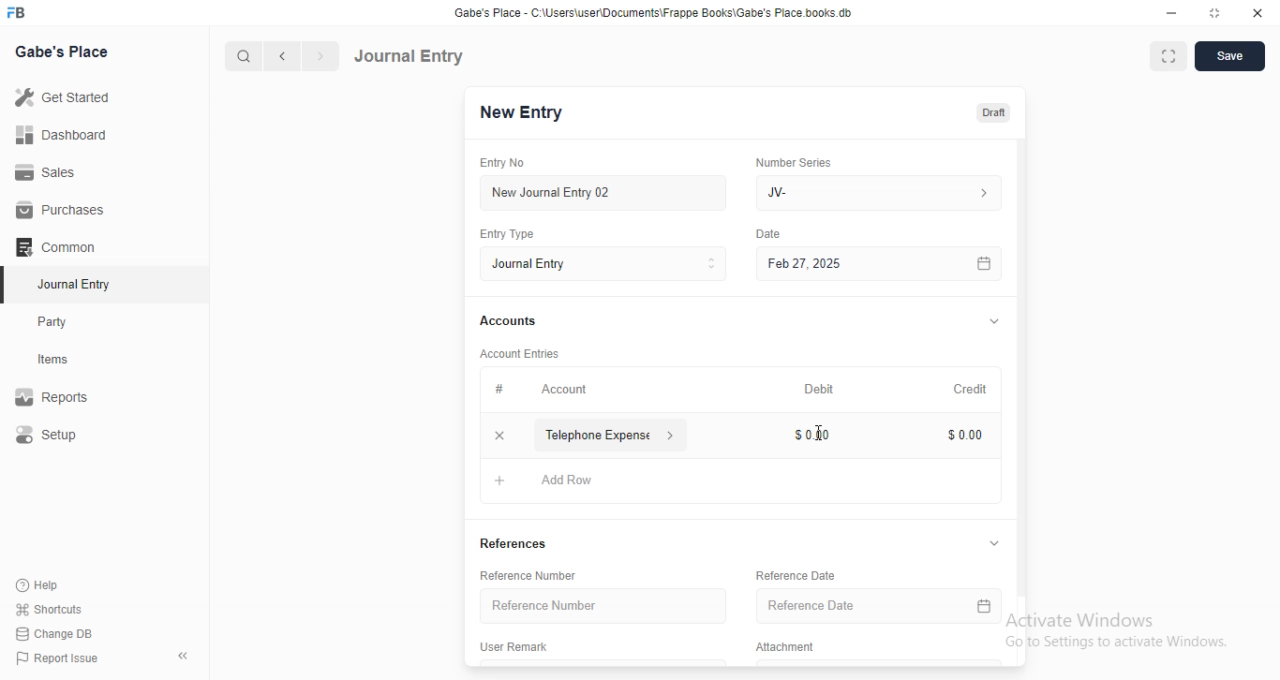  I want to click on Close, so click(1259, 13).